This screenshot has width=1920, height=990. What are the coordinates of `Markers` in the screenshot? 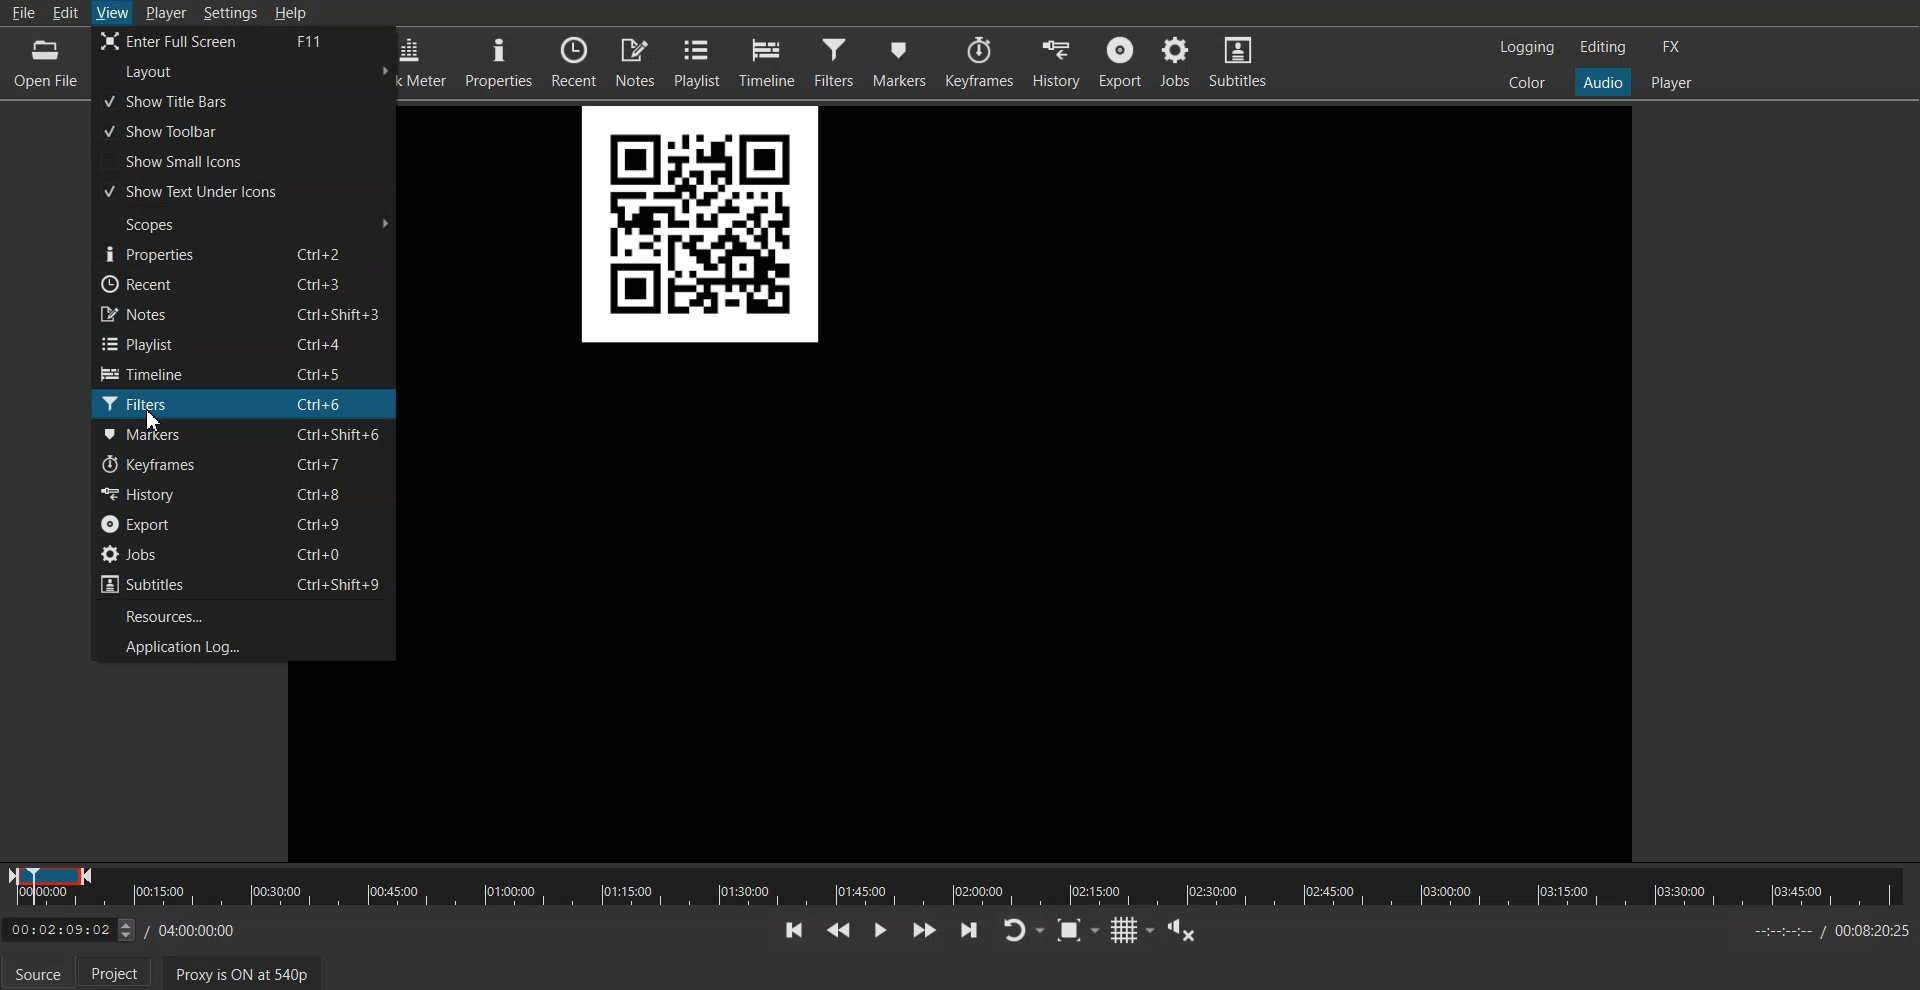 It's located at (901, 61).